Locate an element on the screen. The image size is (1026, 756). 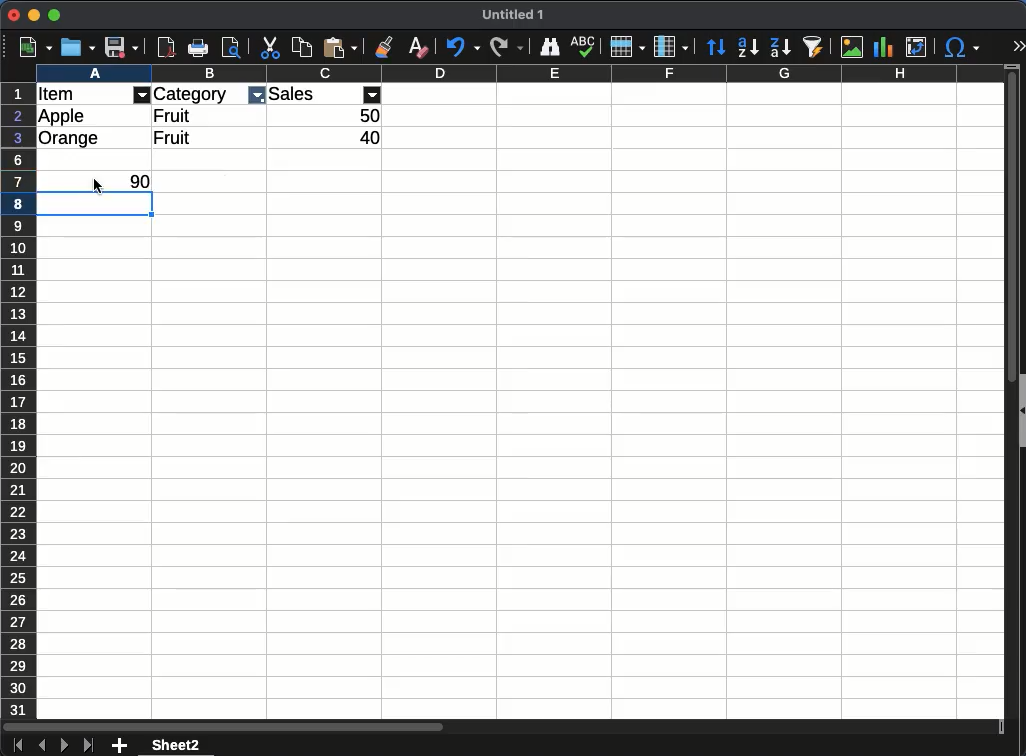
save is located at coordinates (123, 47).